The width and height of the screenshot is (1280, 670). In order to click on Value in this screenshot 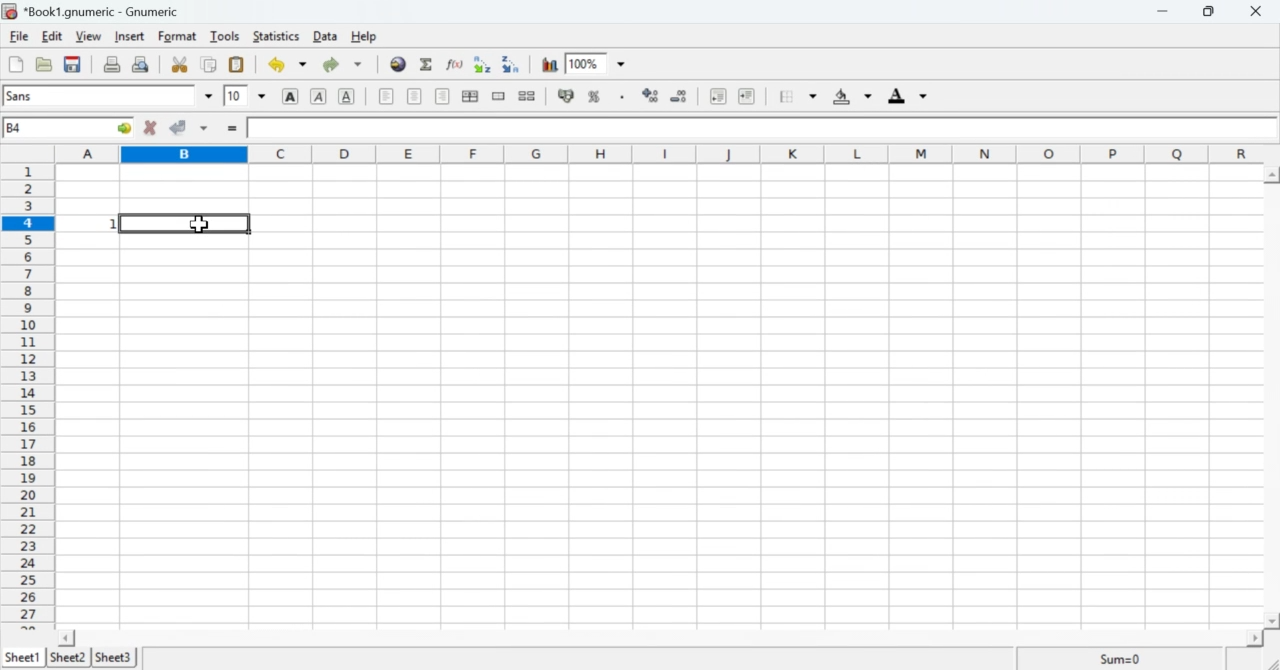, I will do `click(88, 223)`.